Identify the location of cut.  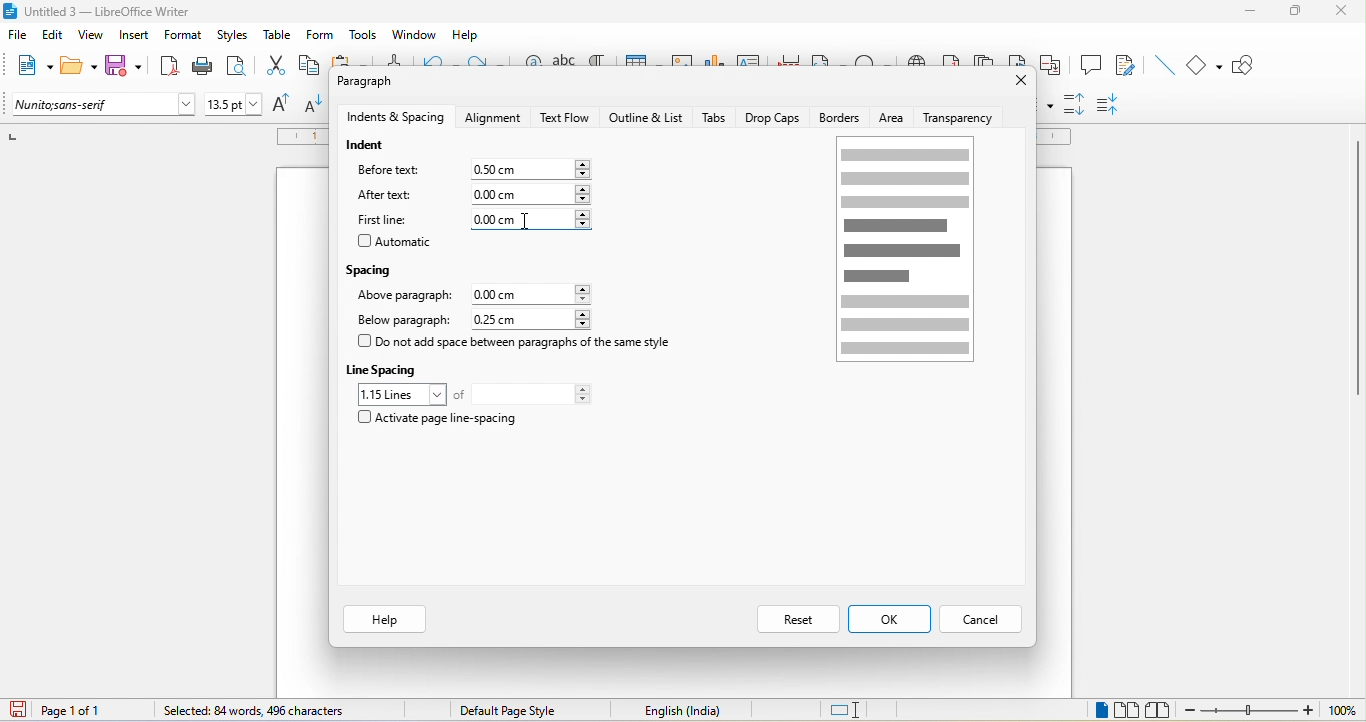
(276, 67).